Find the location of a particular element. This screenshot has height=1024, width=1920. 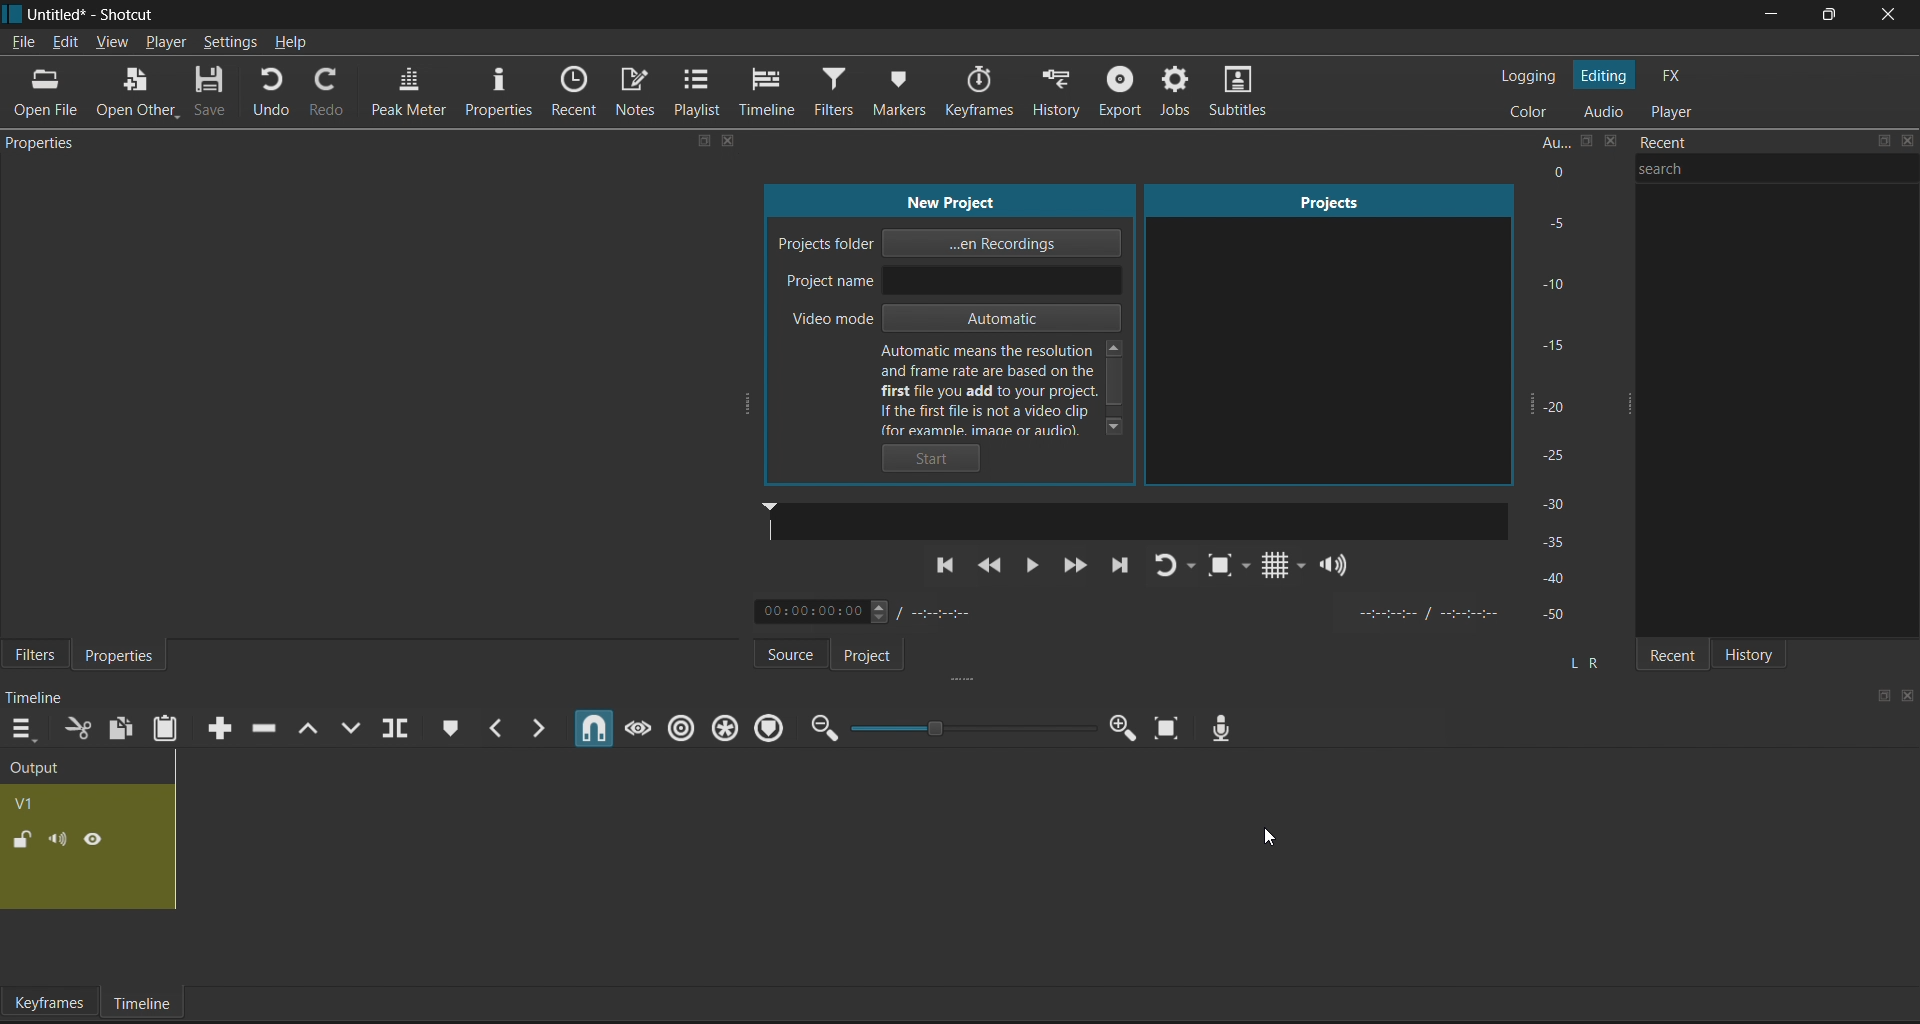

Audio Peak Meter is located at coordinates (1571, 381).